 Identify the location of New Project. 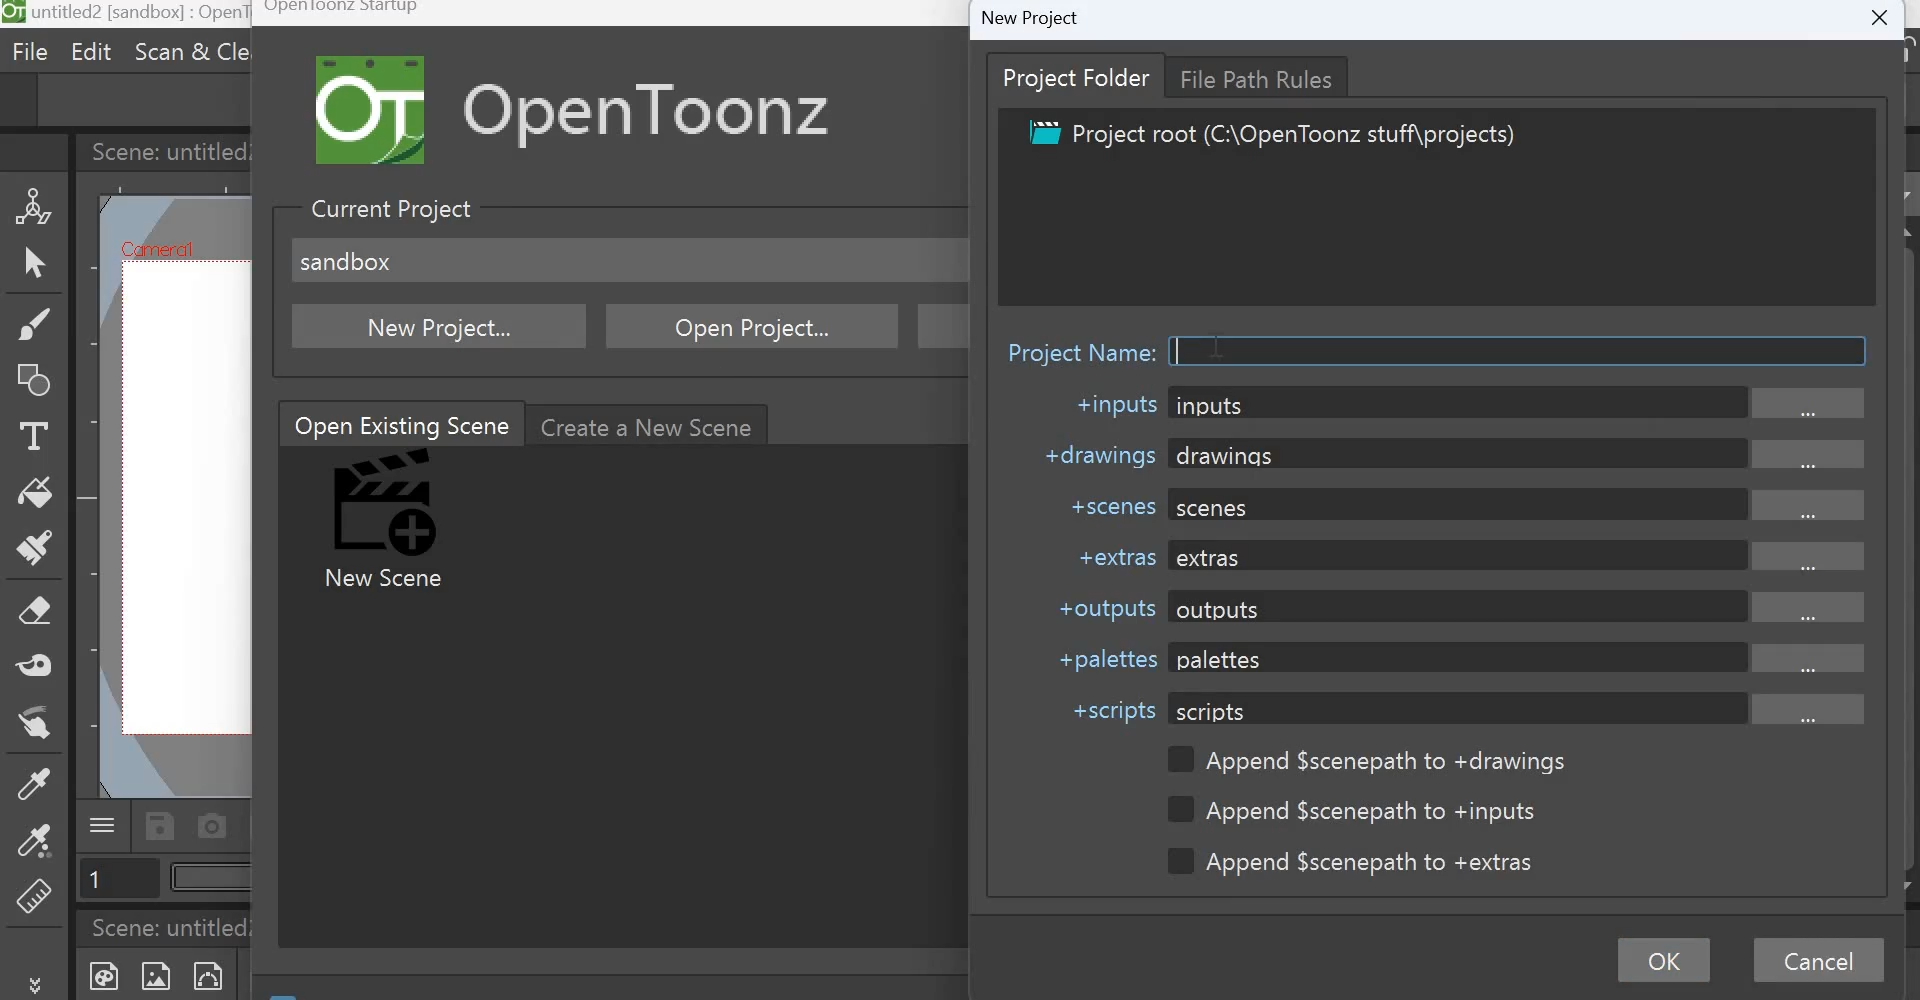
(1030, 17).